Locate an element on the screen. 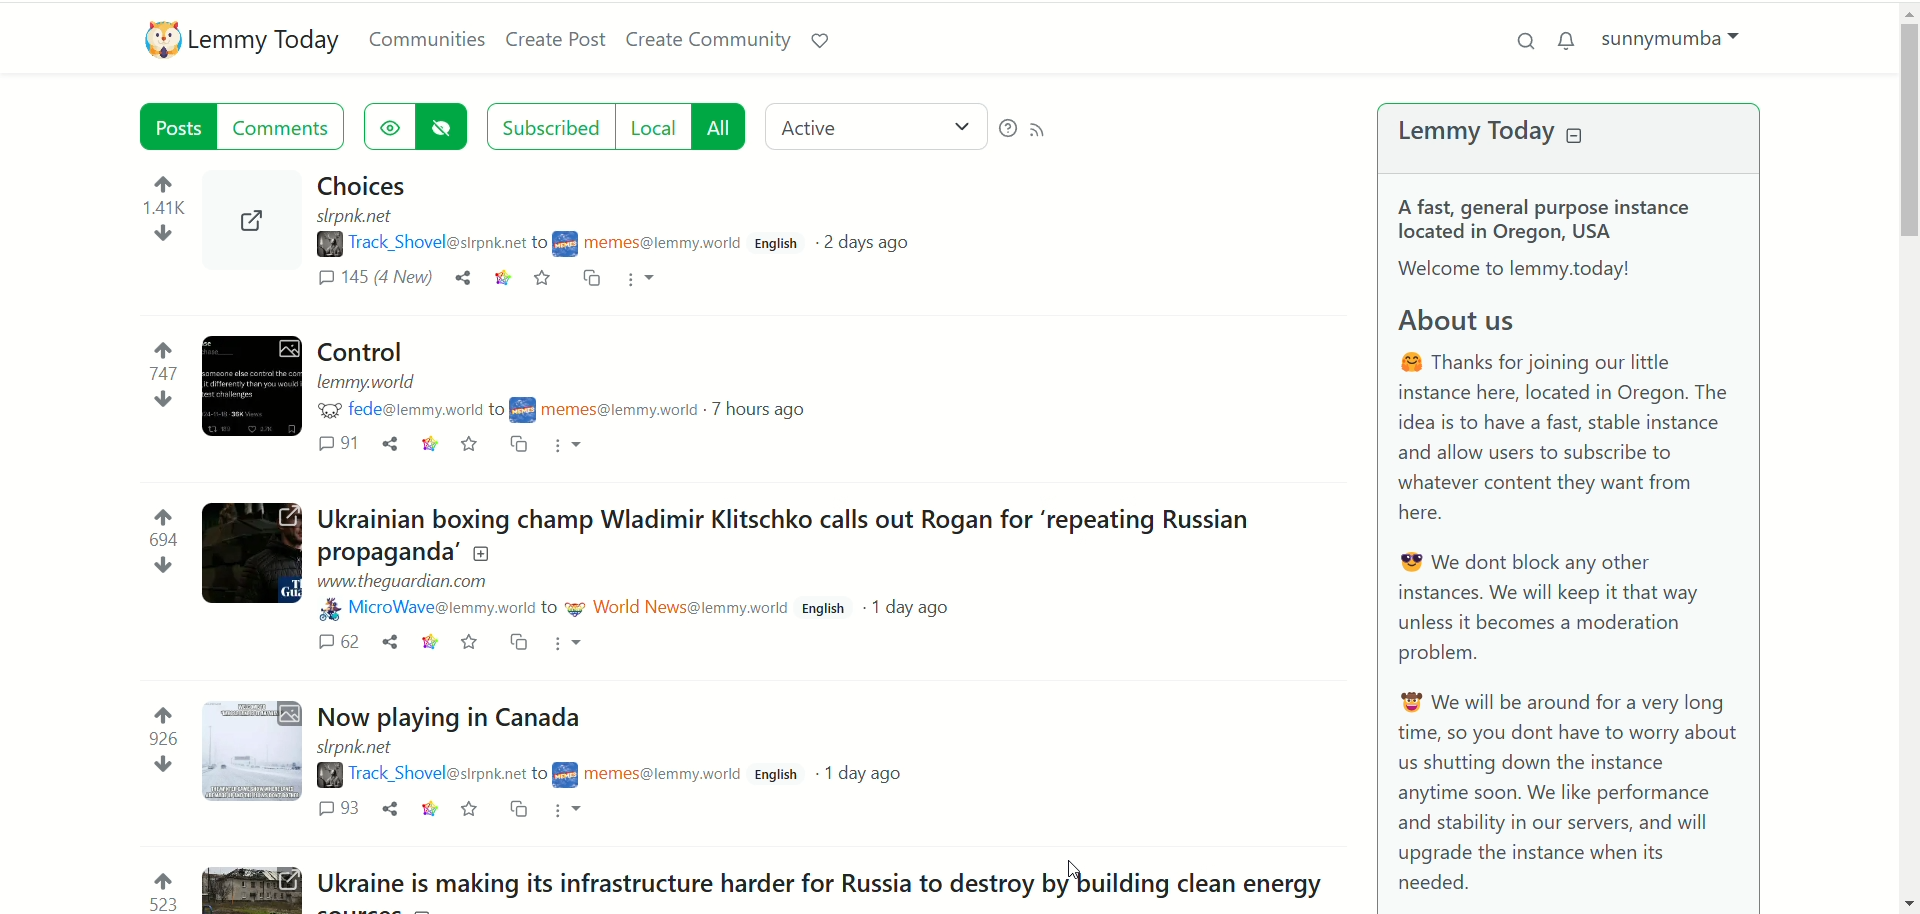  more is located at coordinates (574, 445).